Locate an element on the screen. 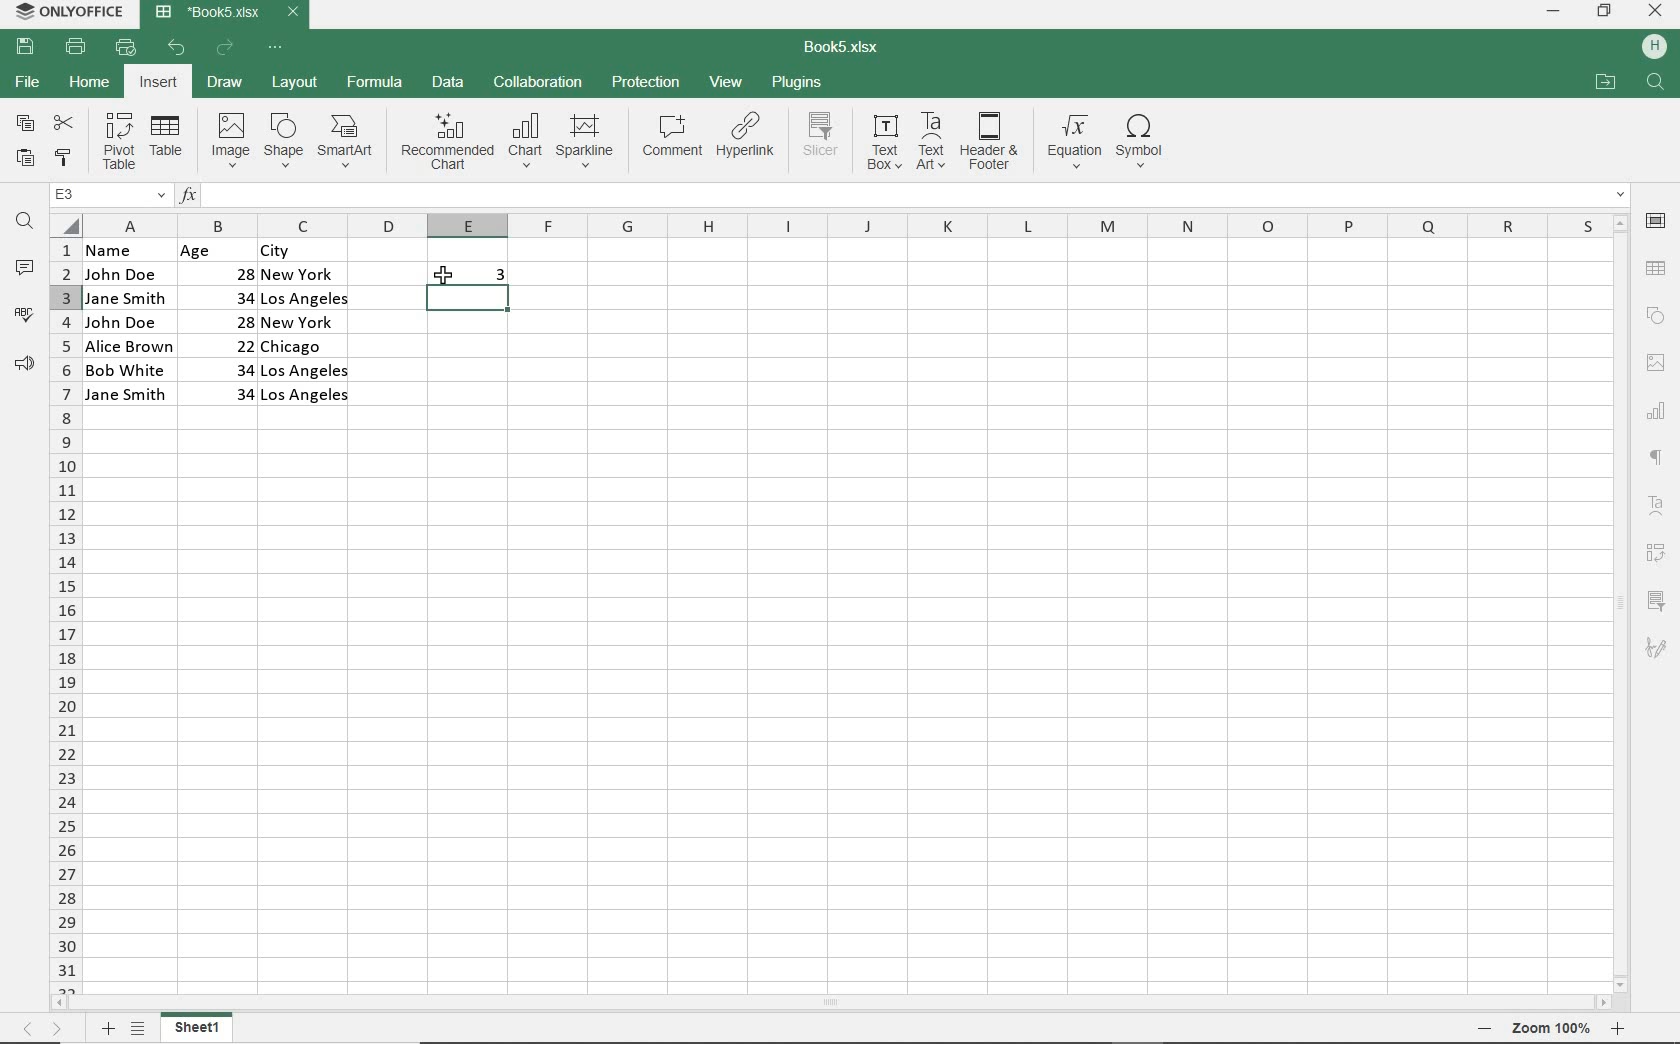  formula returns 3 is located at coordinates (485, 275).